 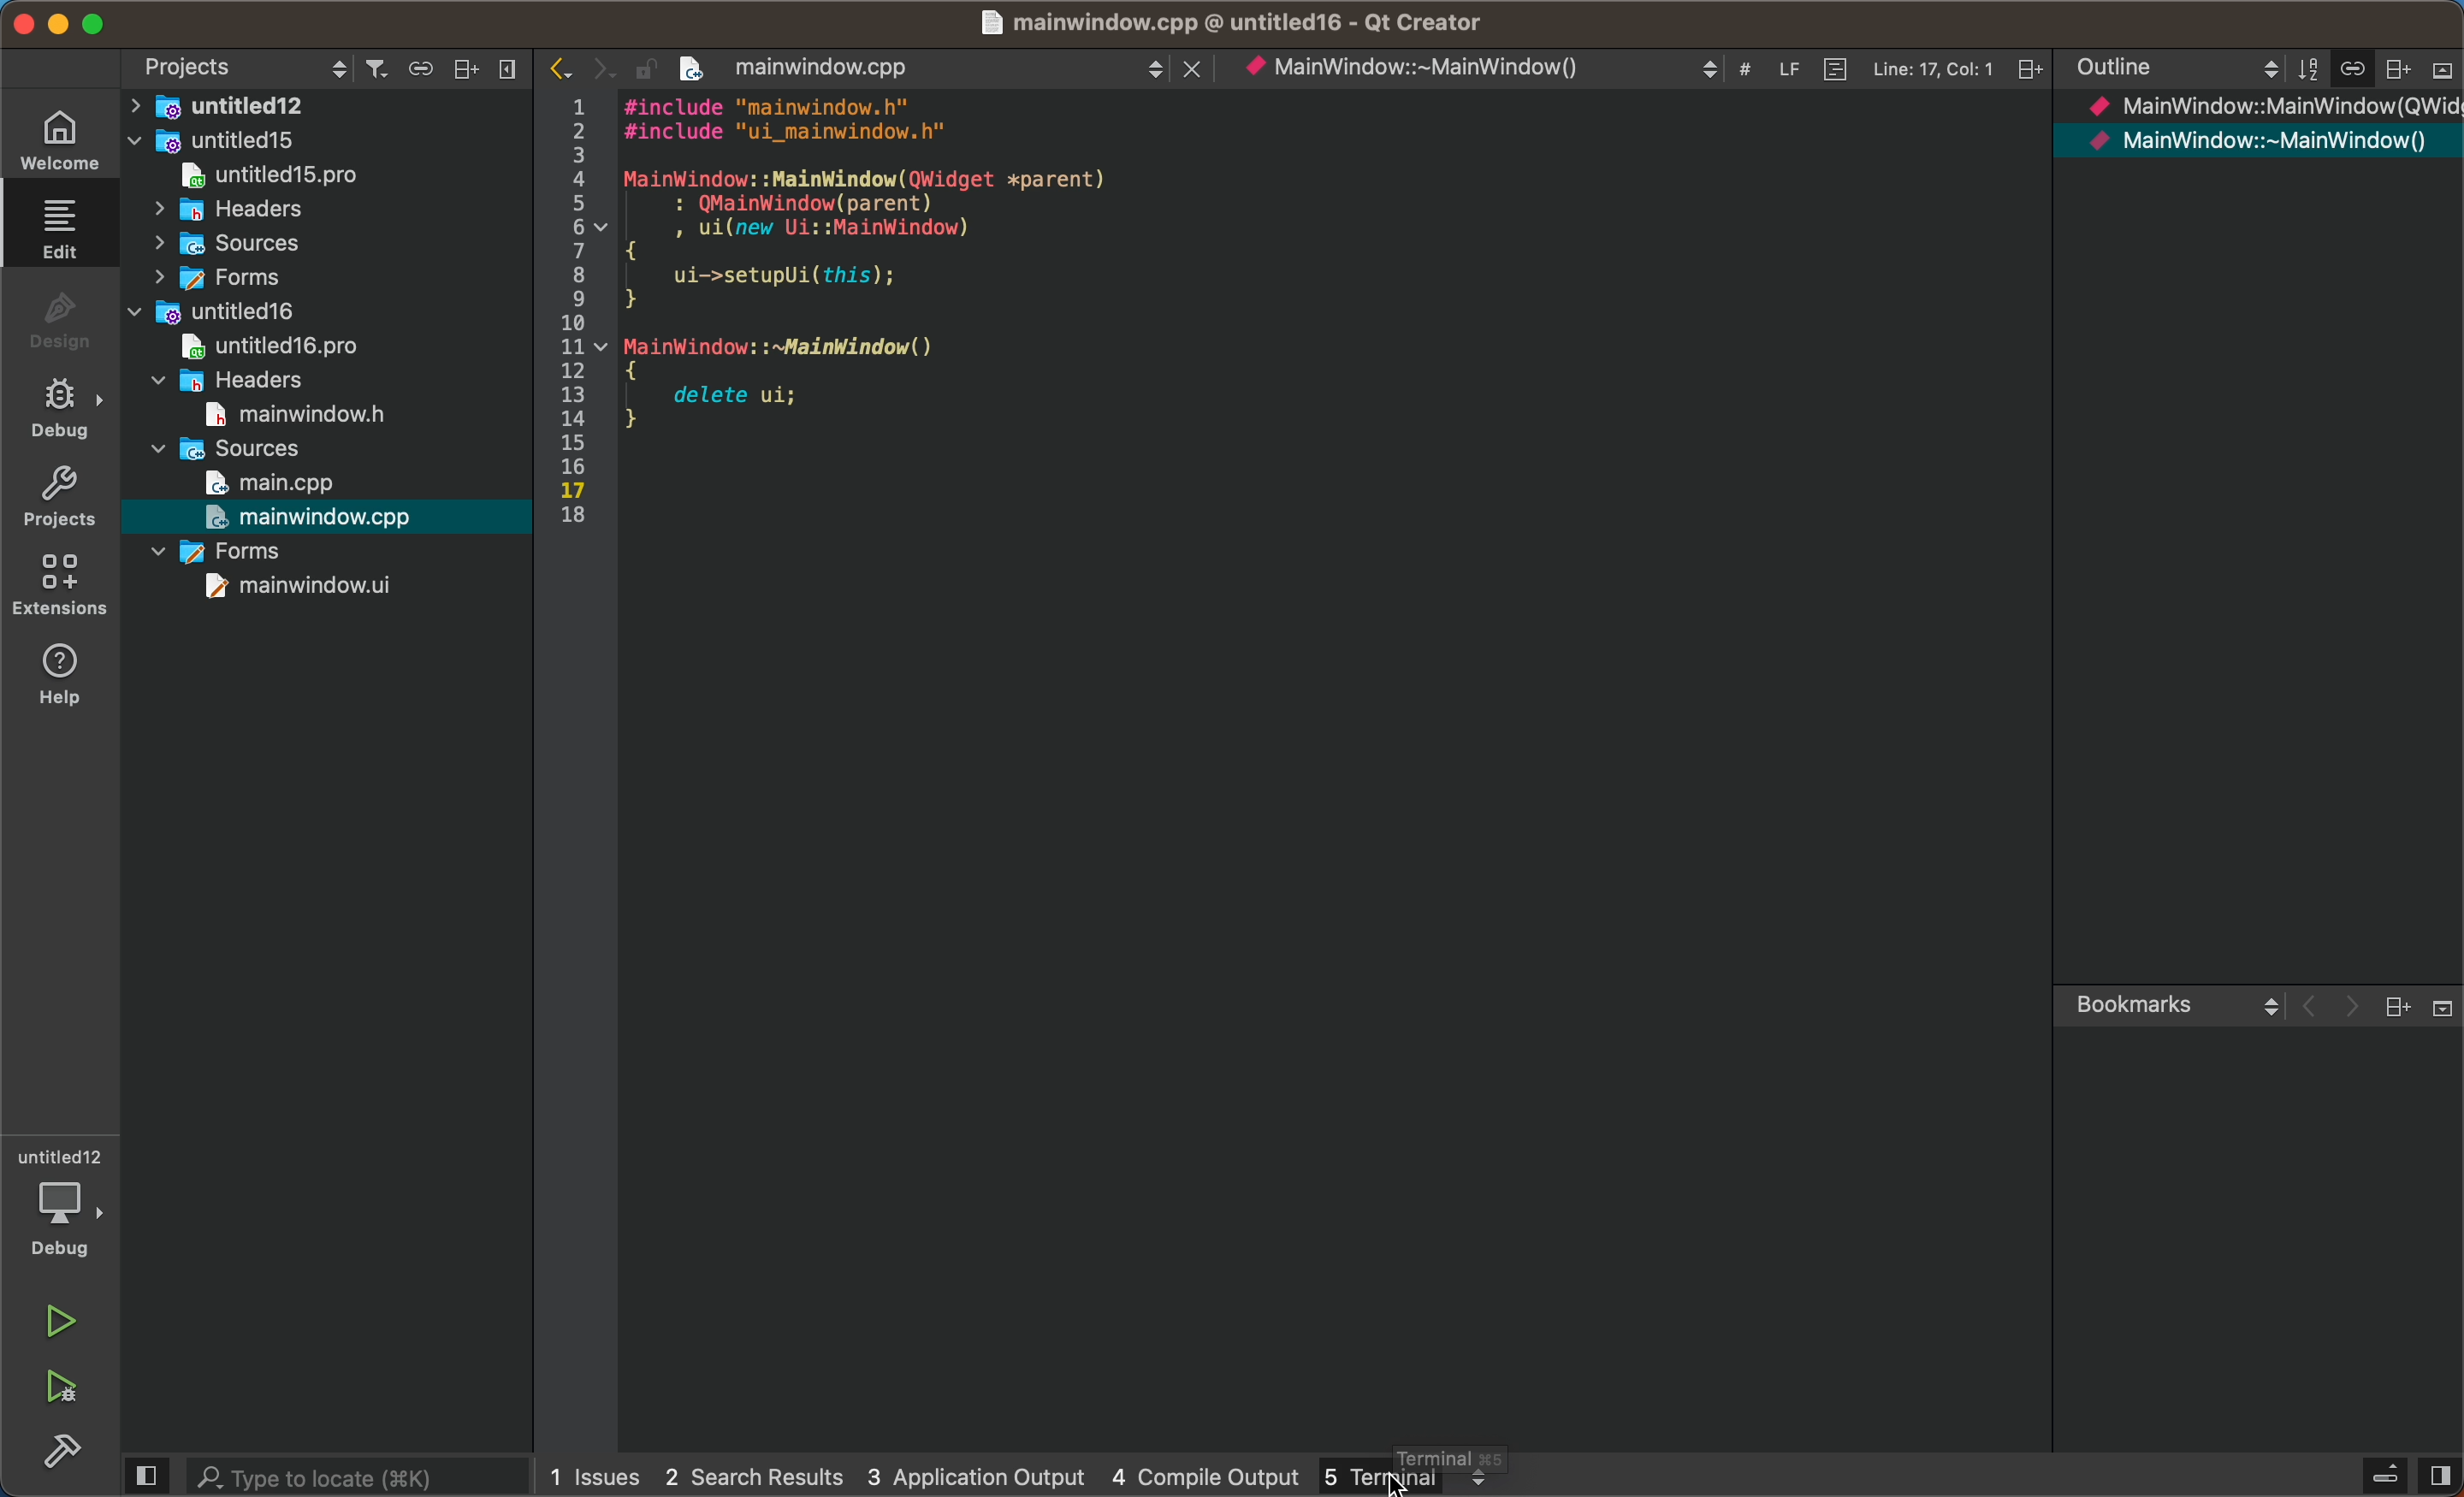 What do you see at coordinates (918, 1473) in the screenshot?
I see `logs` at bounding box center [918, 1473].